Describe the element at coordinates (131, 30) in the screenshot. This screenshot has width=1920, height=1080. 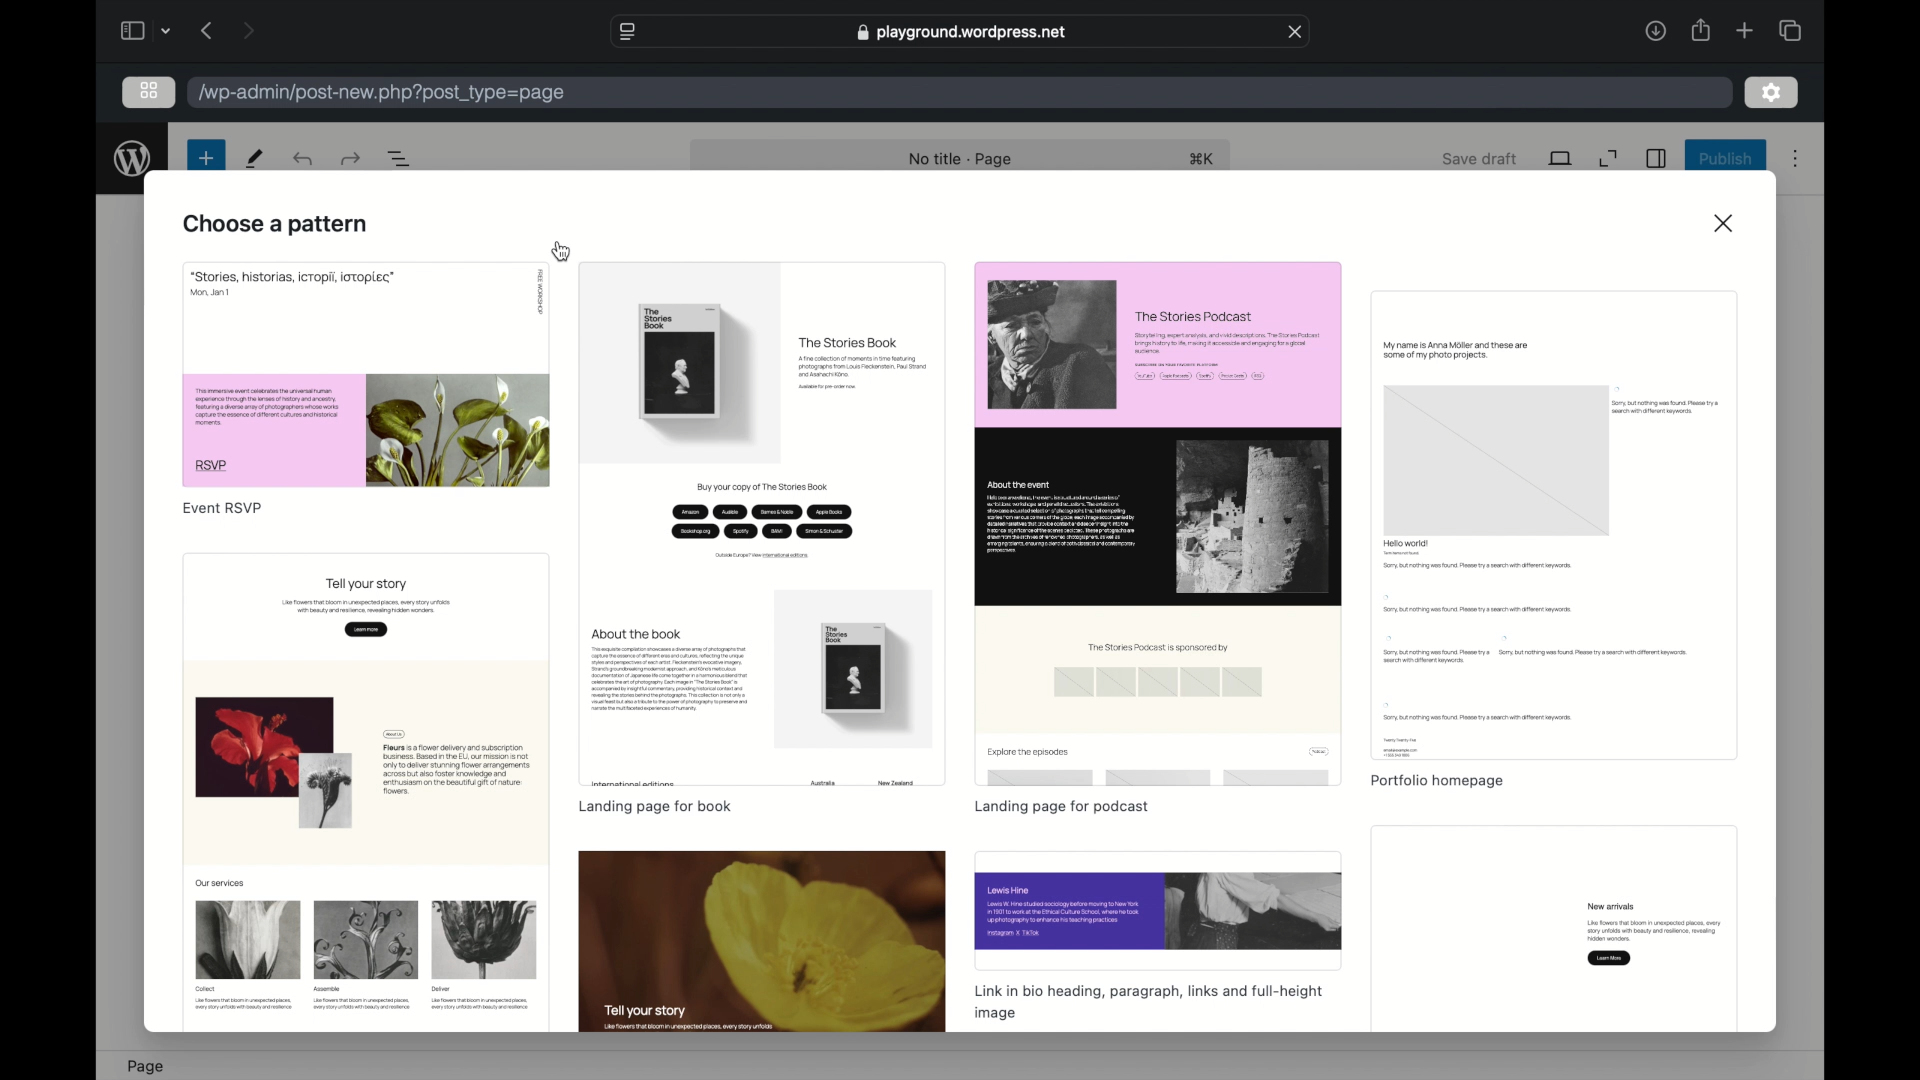
I see `sidebar` at that location.